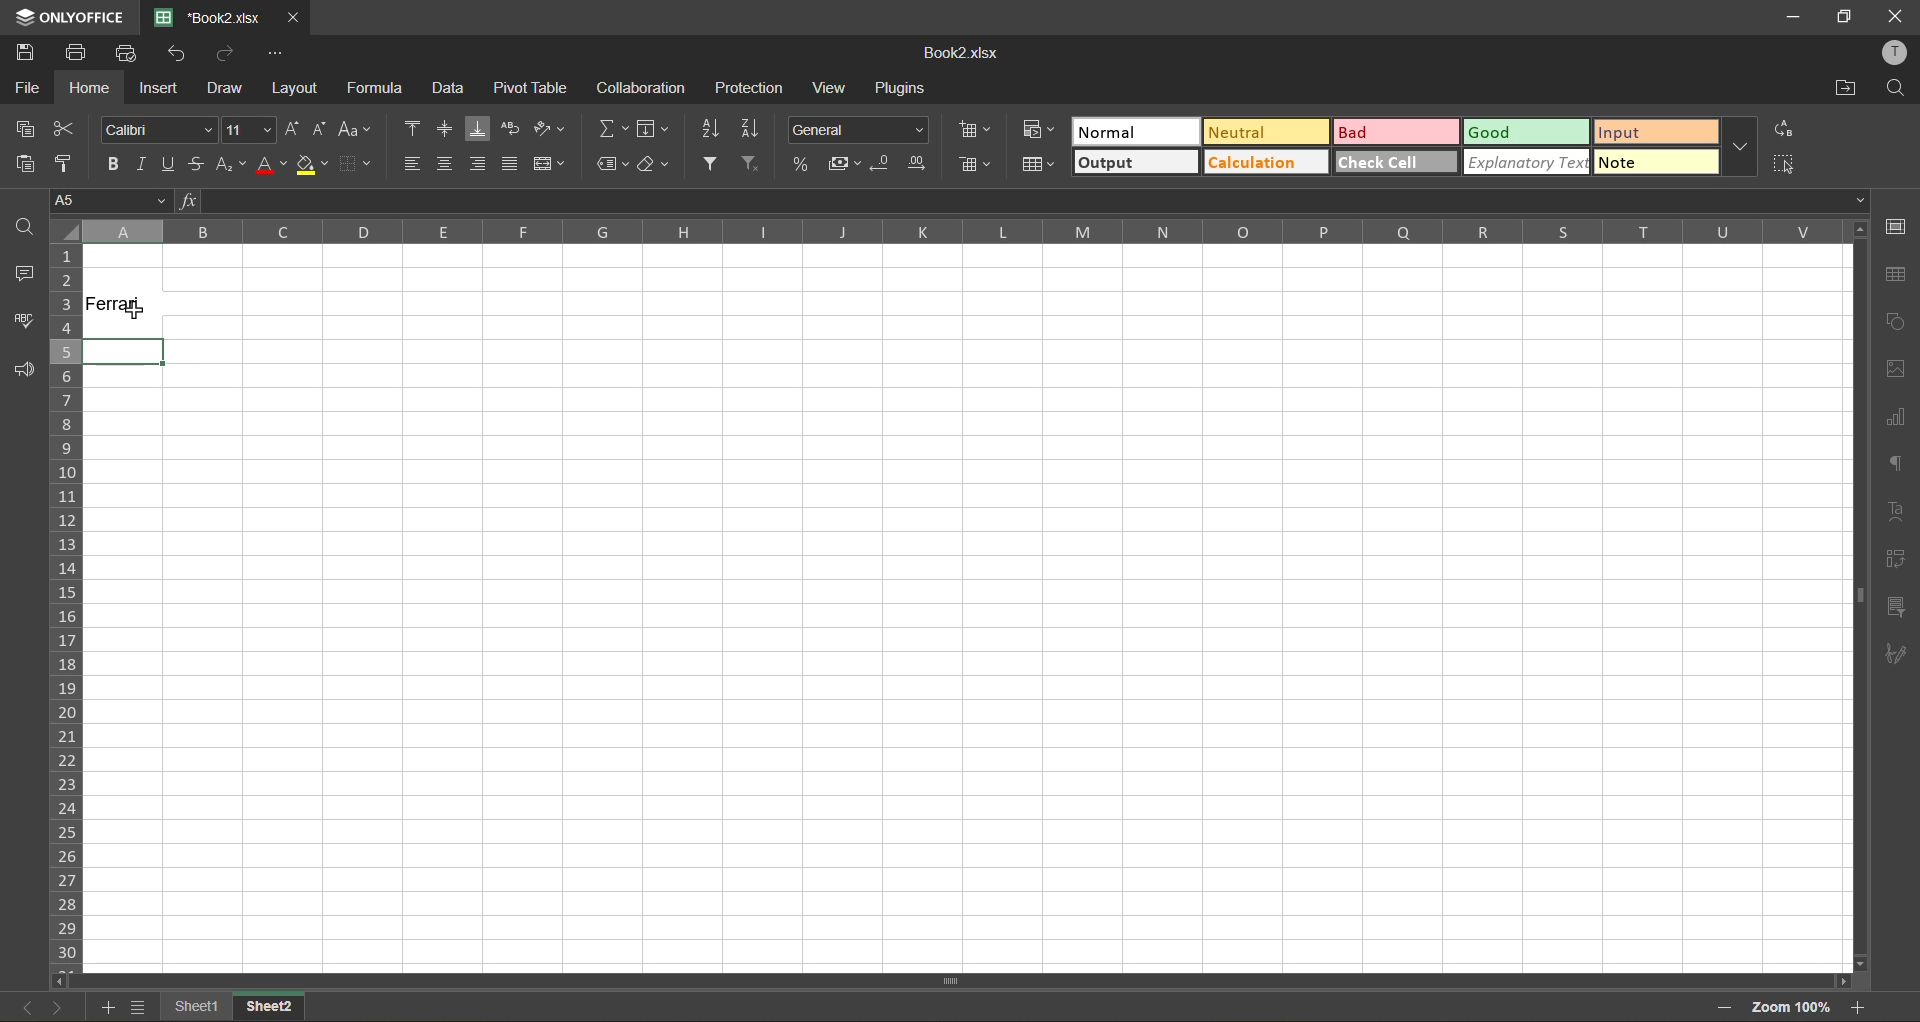 Image resolution: width=1920 pixels, height=1022 pixels. Describe the element at coordinates (1743, 150) in the screenshot. I see `more options` at that location.